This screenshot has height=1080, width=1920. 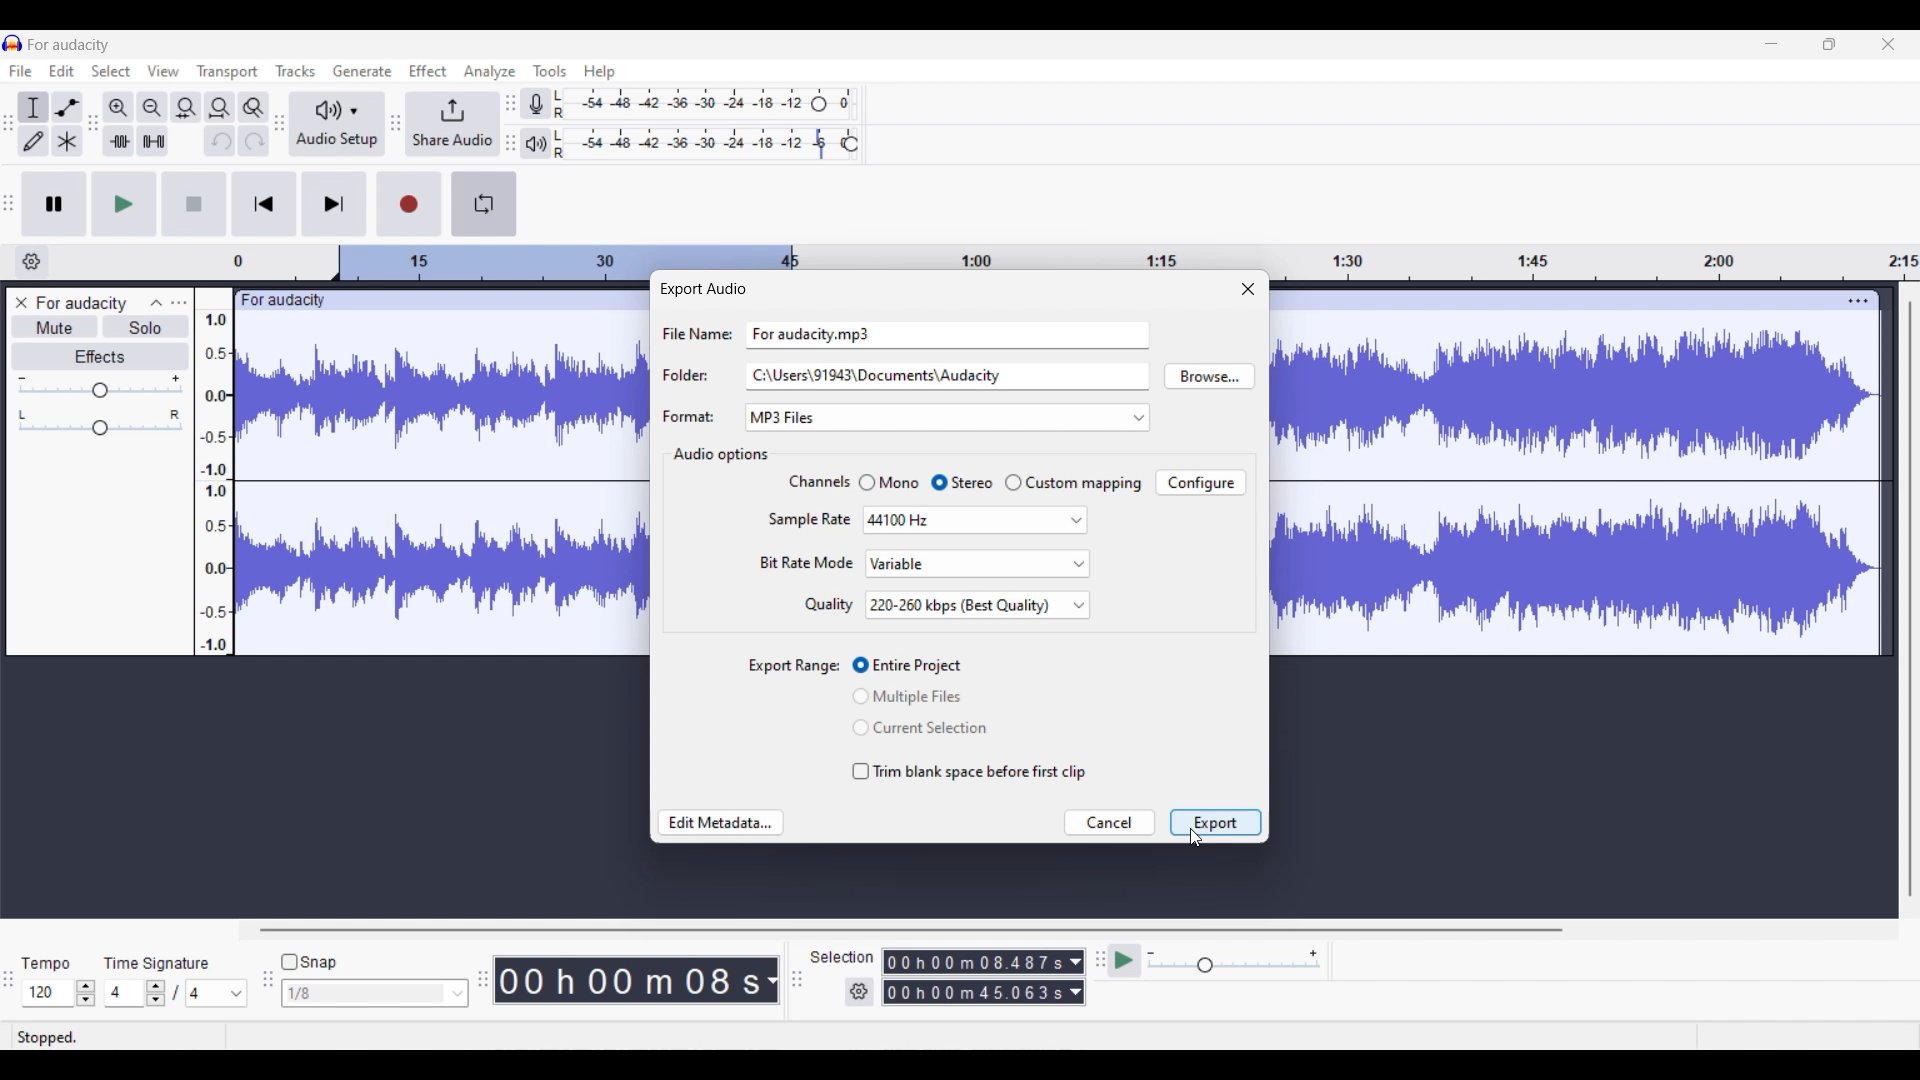 What do you see at coordinates (362, 71) in the screenshot?
I see `Generate menu` at bounding box center [362, 71].